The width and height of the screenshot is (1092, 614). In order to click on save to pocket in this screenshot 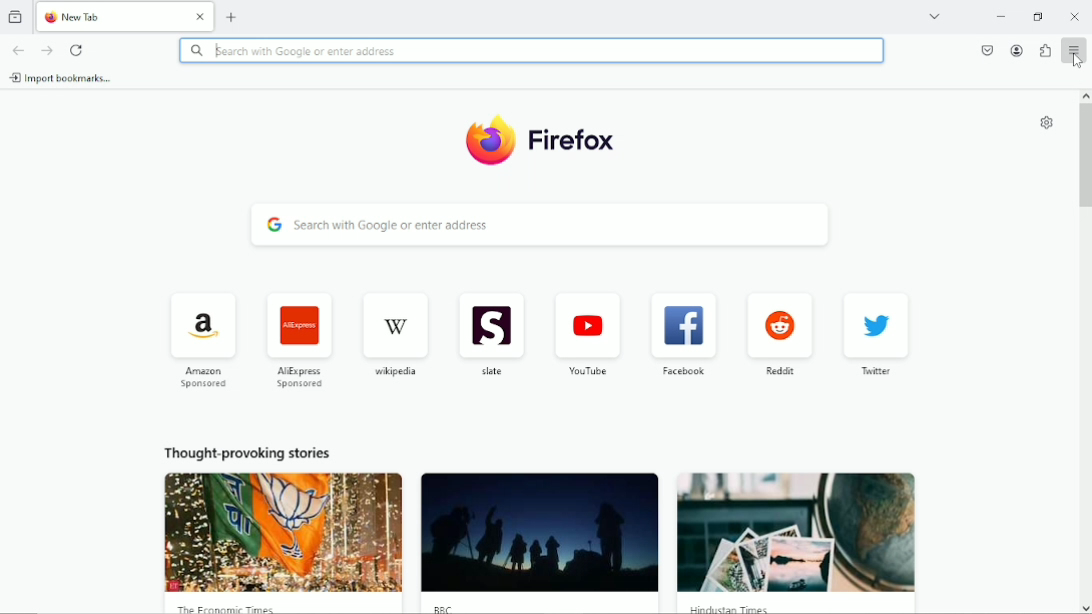, I will do `click(987, 49)`.